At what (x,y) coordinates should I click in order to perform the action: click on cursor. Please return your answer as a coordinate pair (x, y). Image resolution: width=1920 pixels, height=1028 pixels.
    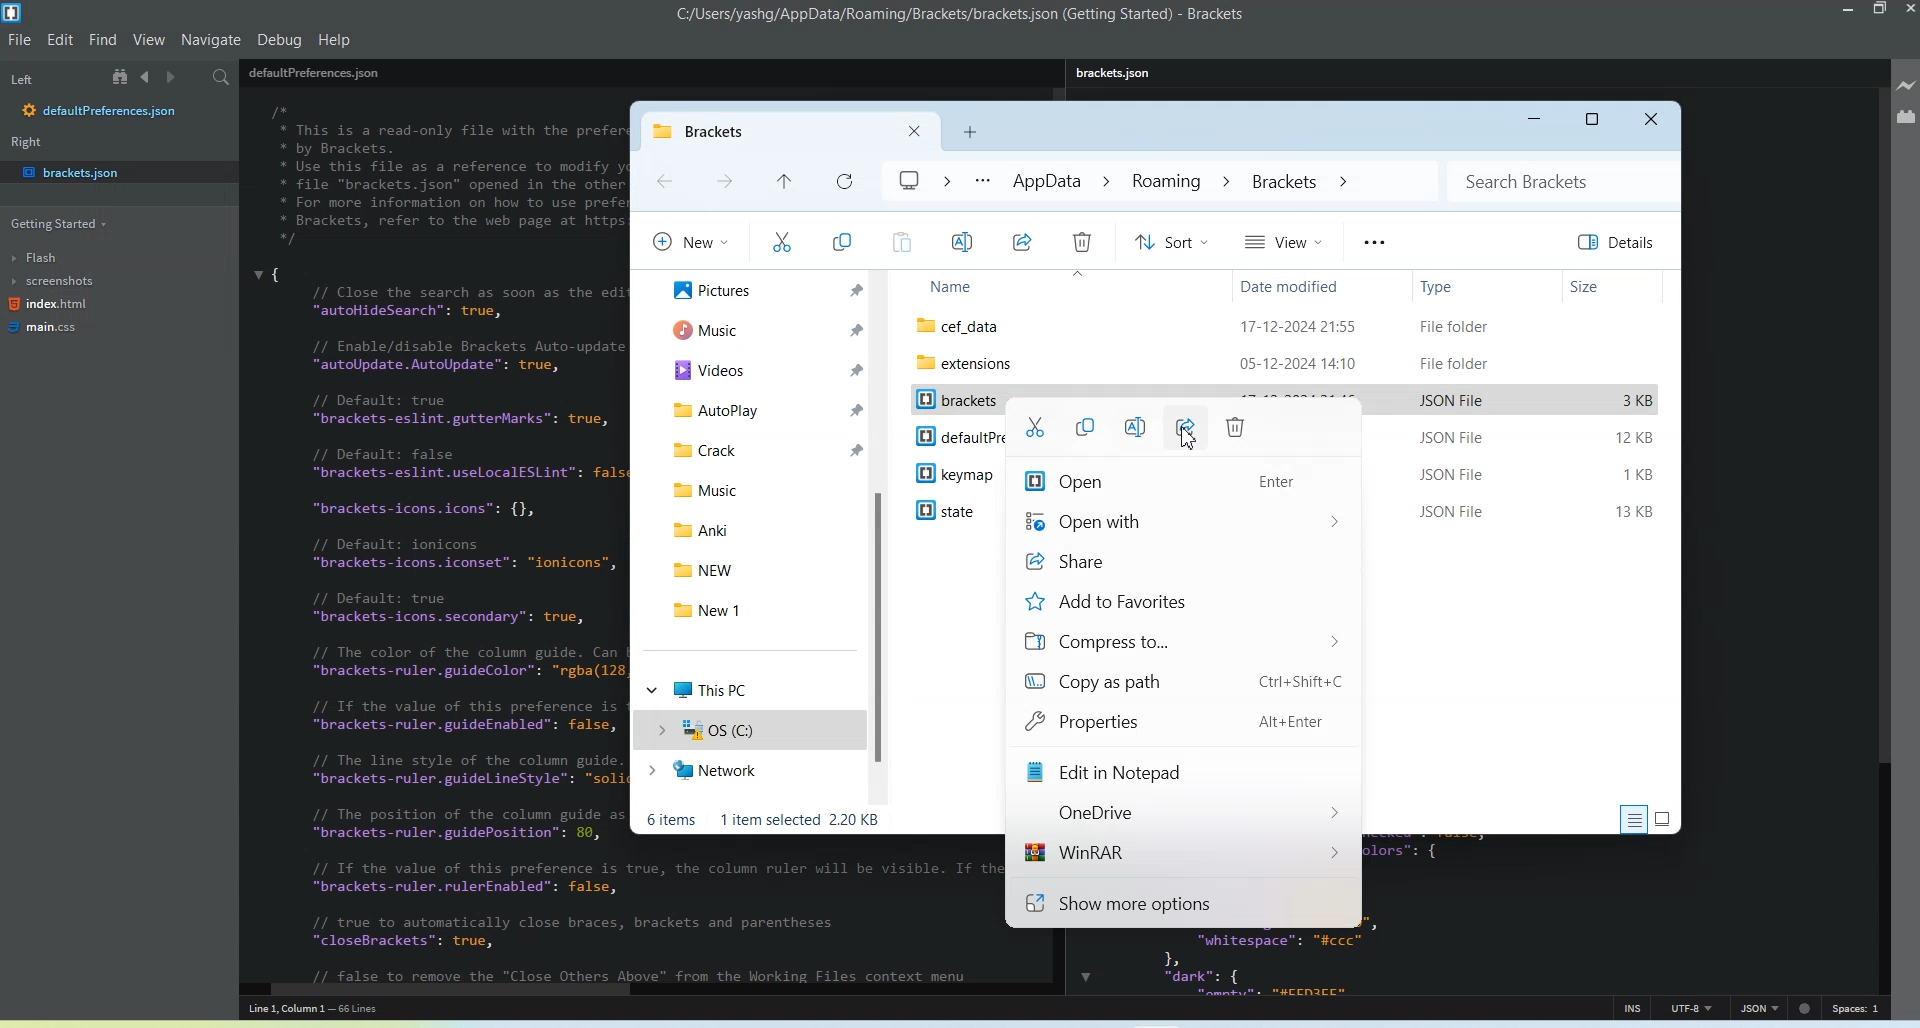
    Looking at the image, I should click on (1189, 442).